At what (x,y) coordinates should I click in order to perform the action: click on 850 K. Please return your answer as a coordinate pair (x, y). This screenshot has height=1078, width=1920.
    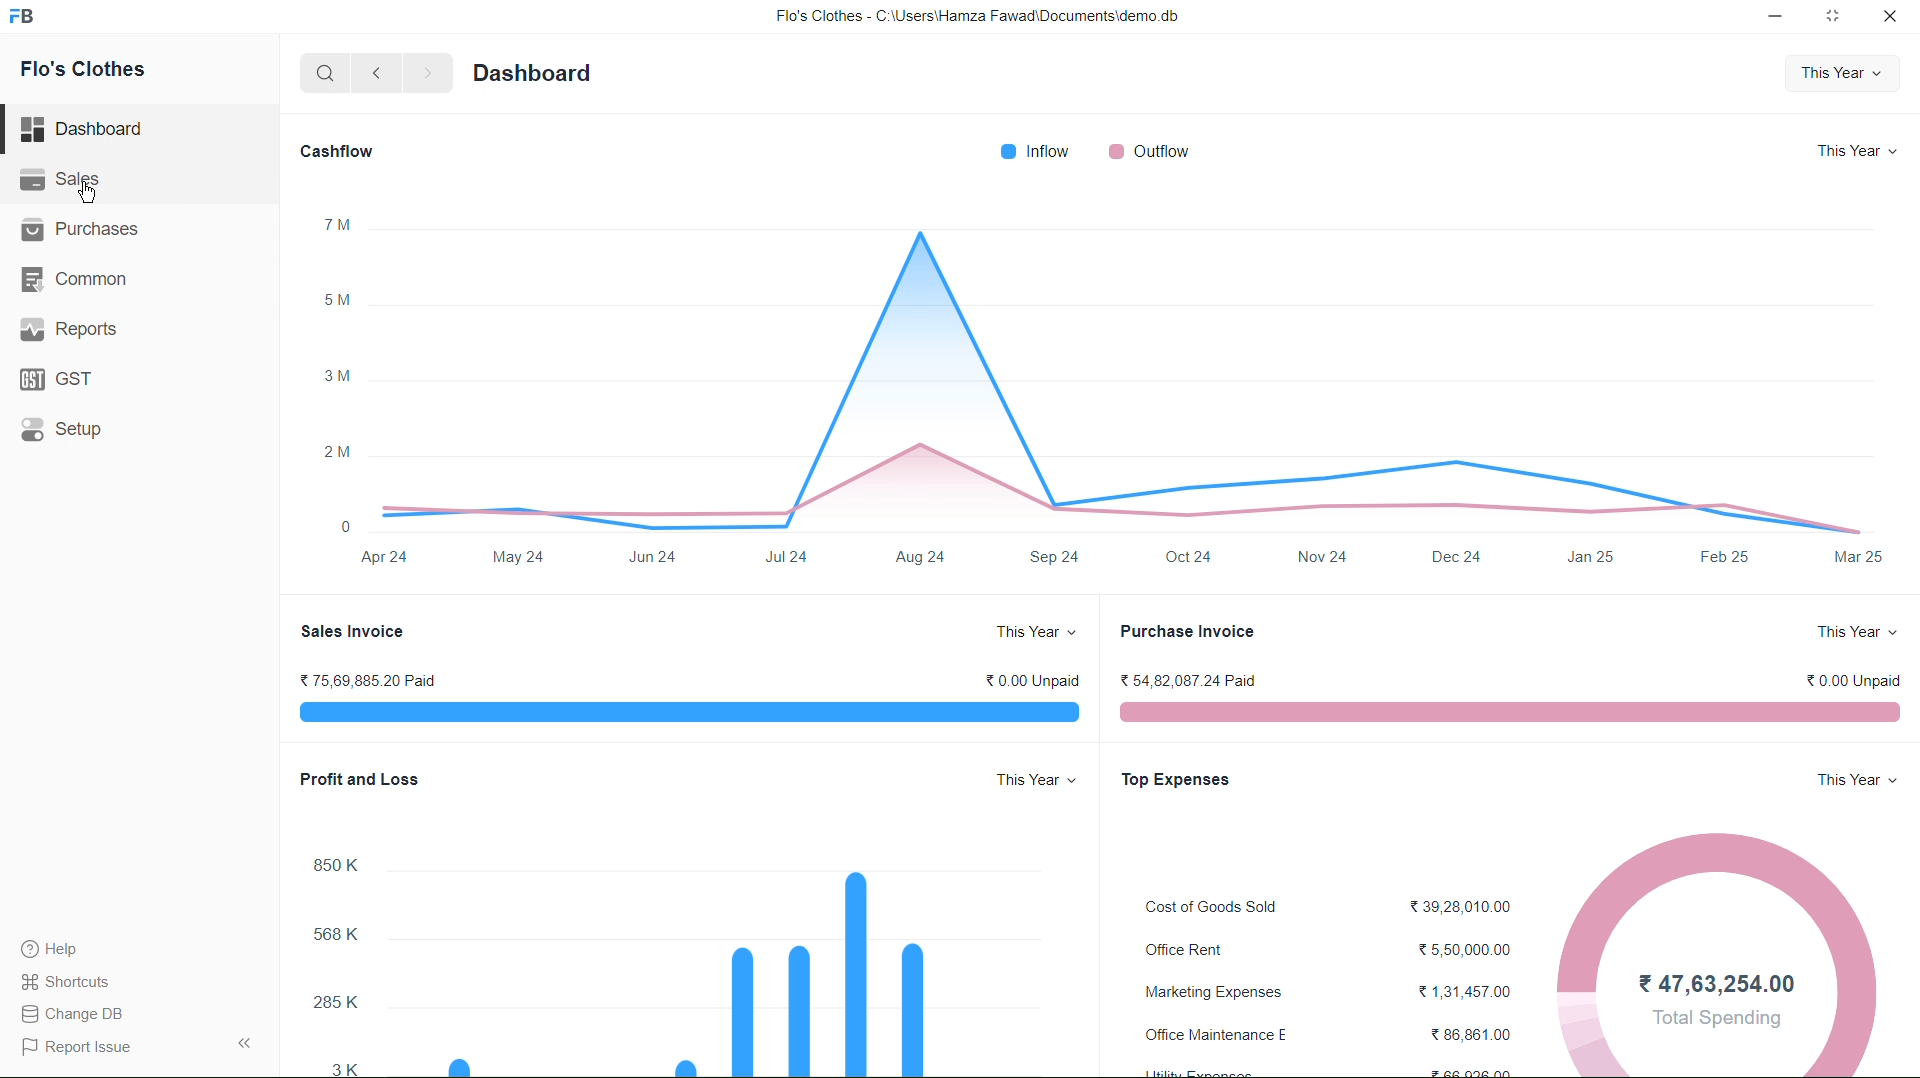
    Looking at the image, I should click on (325, 864).